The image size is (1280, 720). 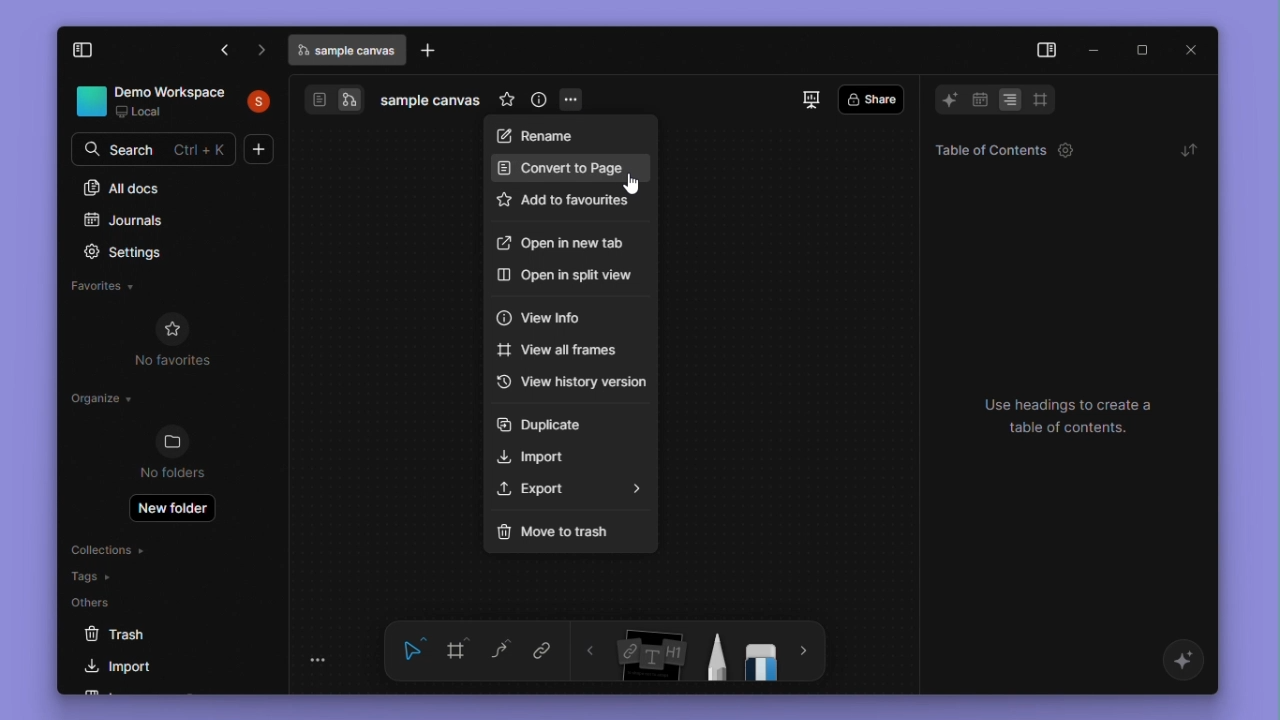 I want to click on Organise, so click(x=104, y=402).